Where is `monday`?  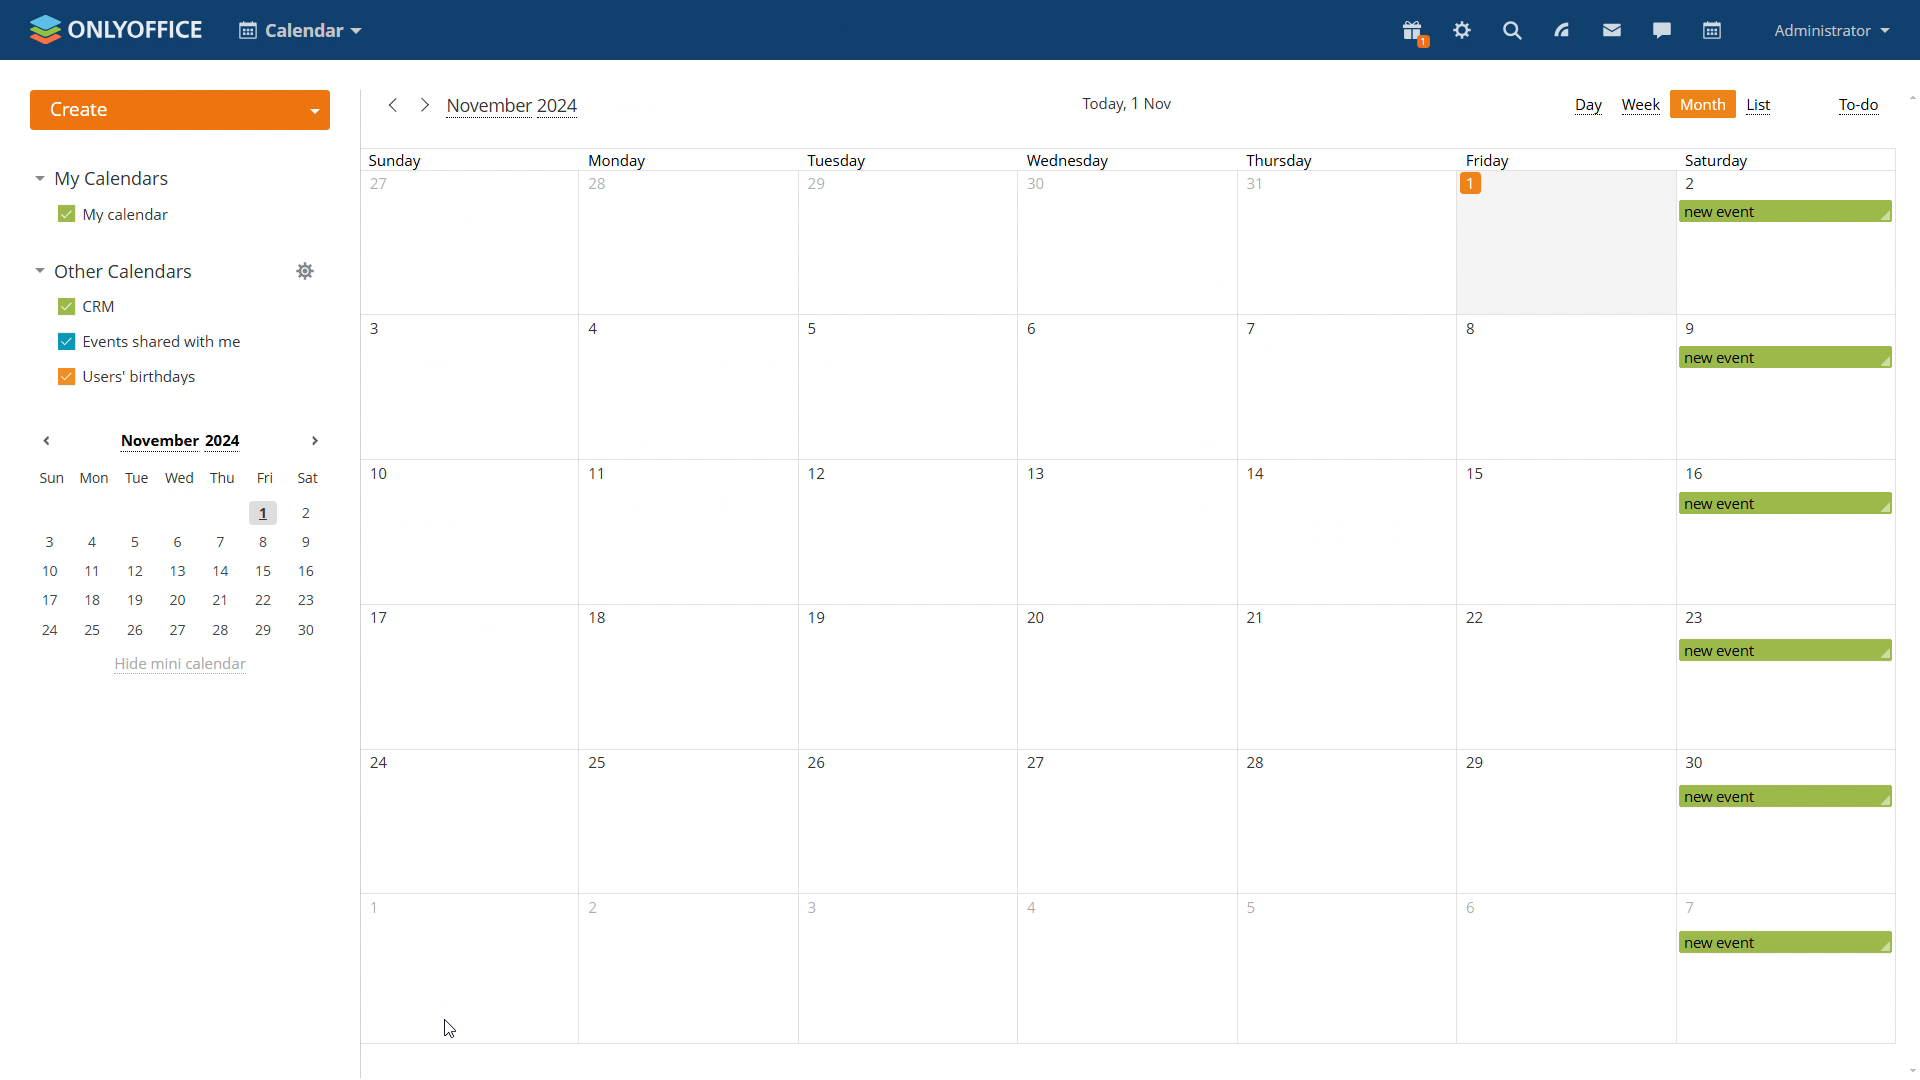 monday is located at coordinates (683, 596).